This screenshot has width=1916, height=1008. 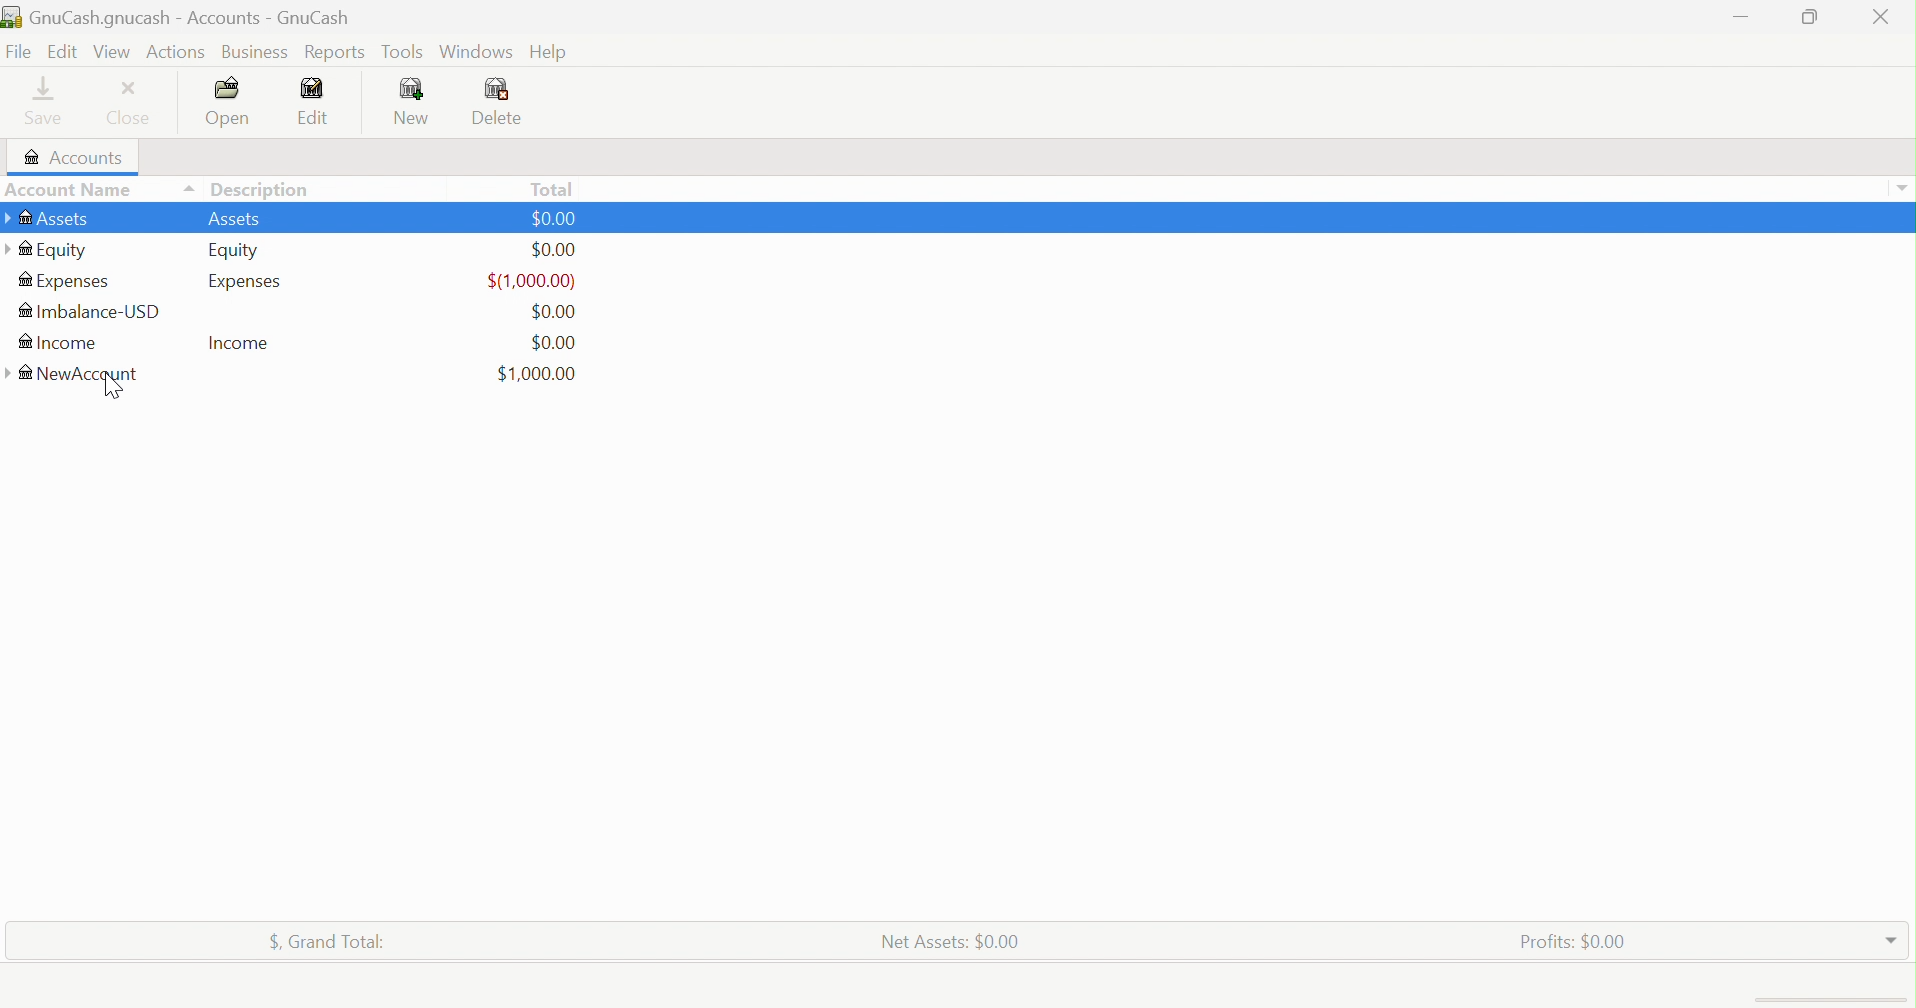 I want to click on Reports, so click(x=333, y=52).